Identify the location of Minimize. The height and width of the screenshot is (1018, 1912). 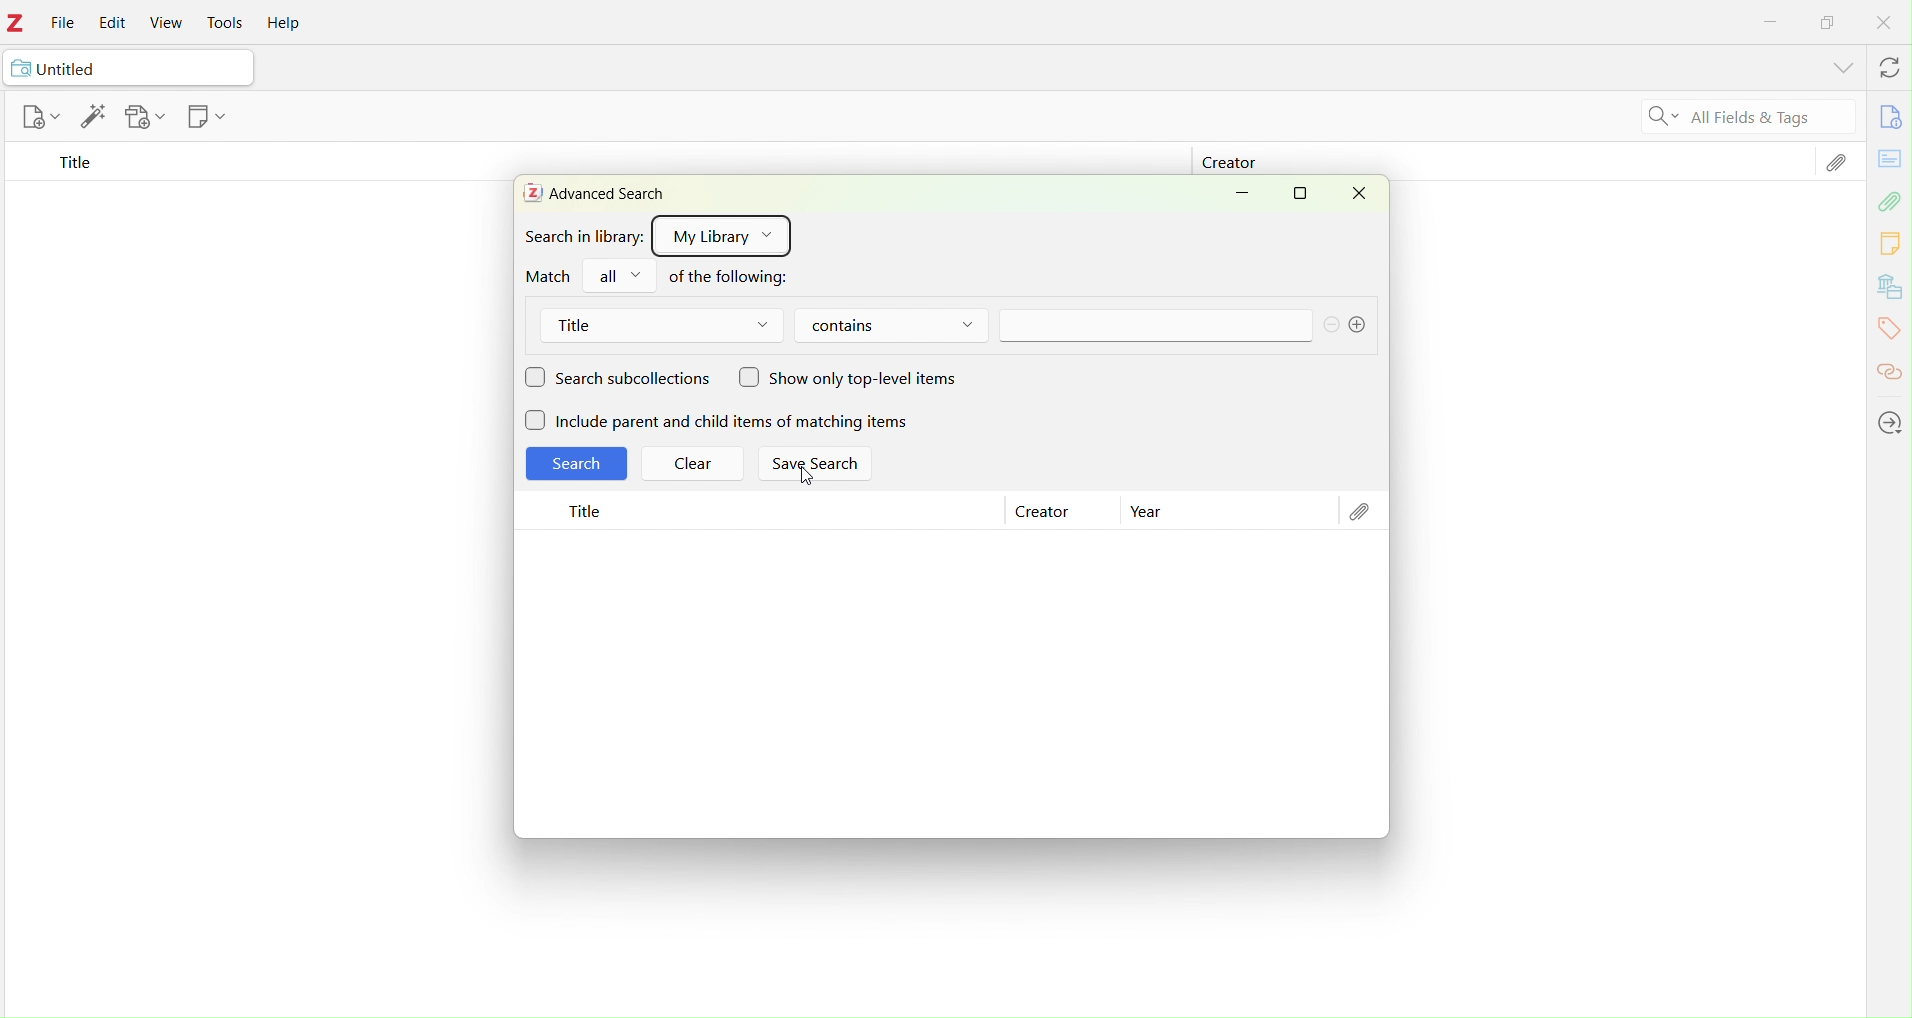
(1774, 24).